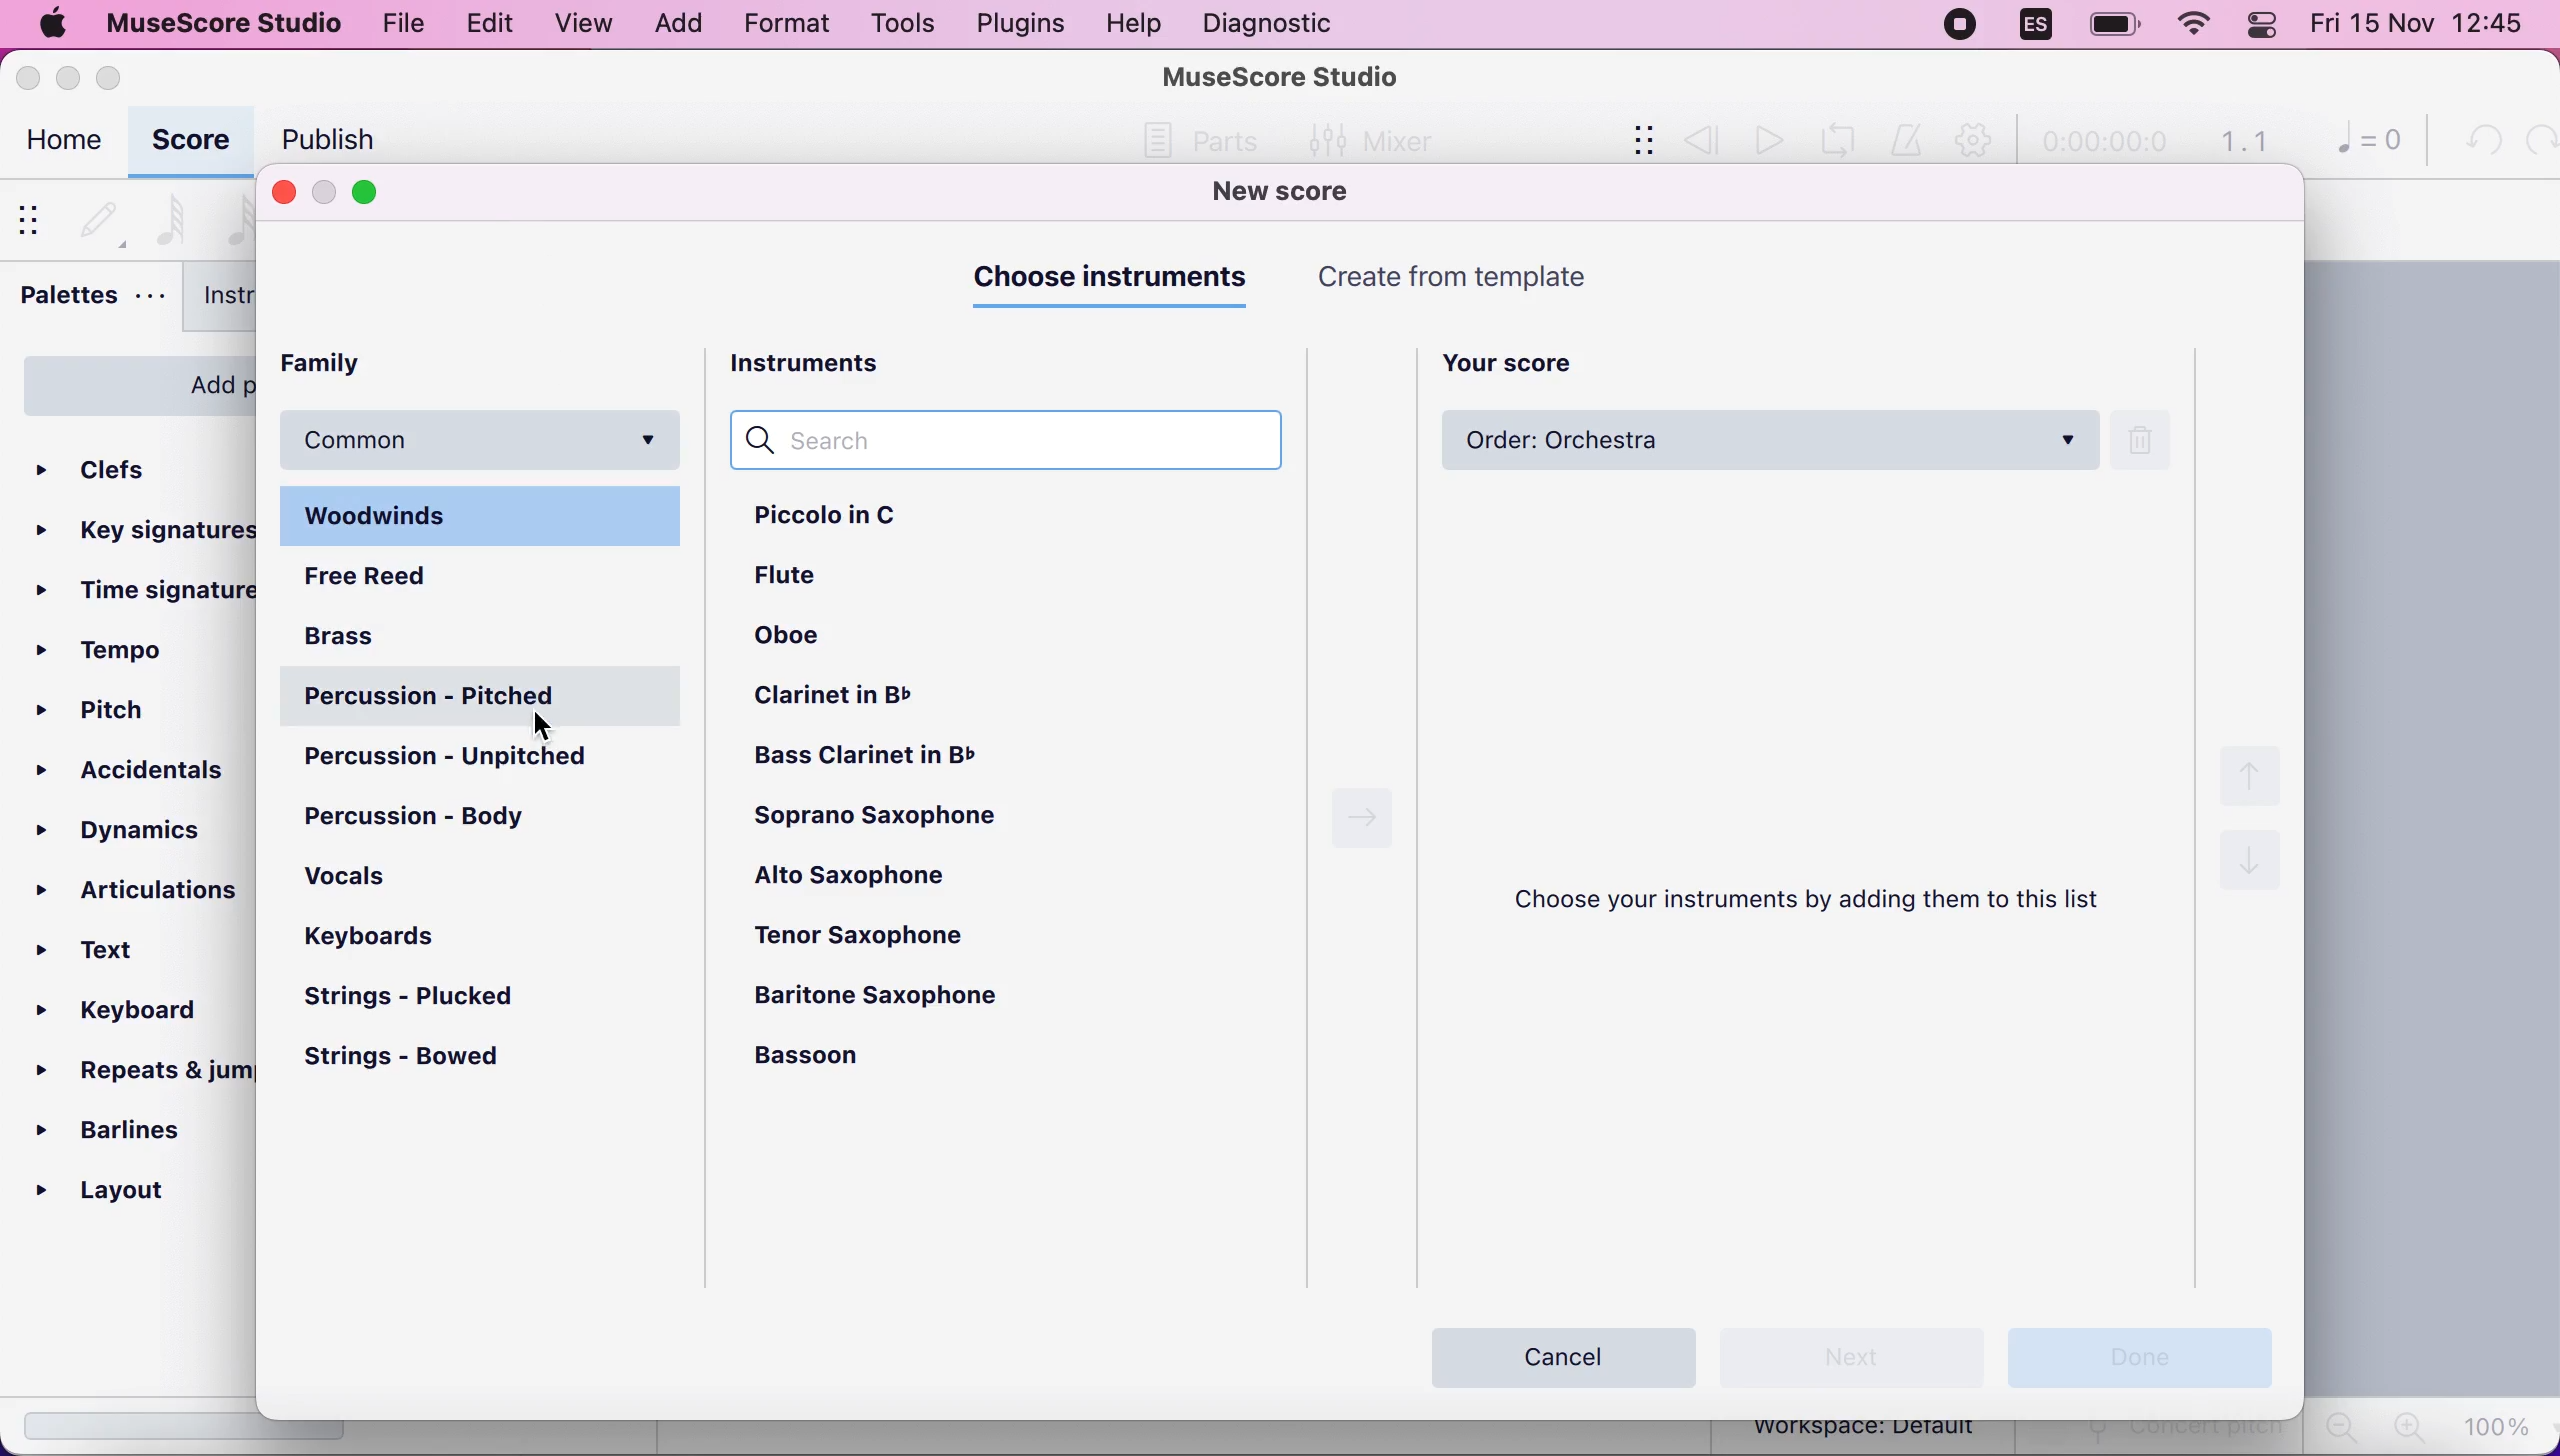  Describe the element at coordinates (837, 1058) in the screenshot. I see `bassoon` at that location.